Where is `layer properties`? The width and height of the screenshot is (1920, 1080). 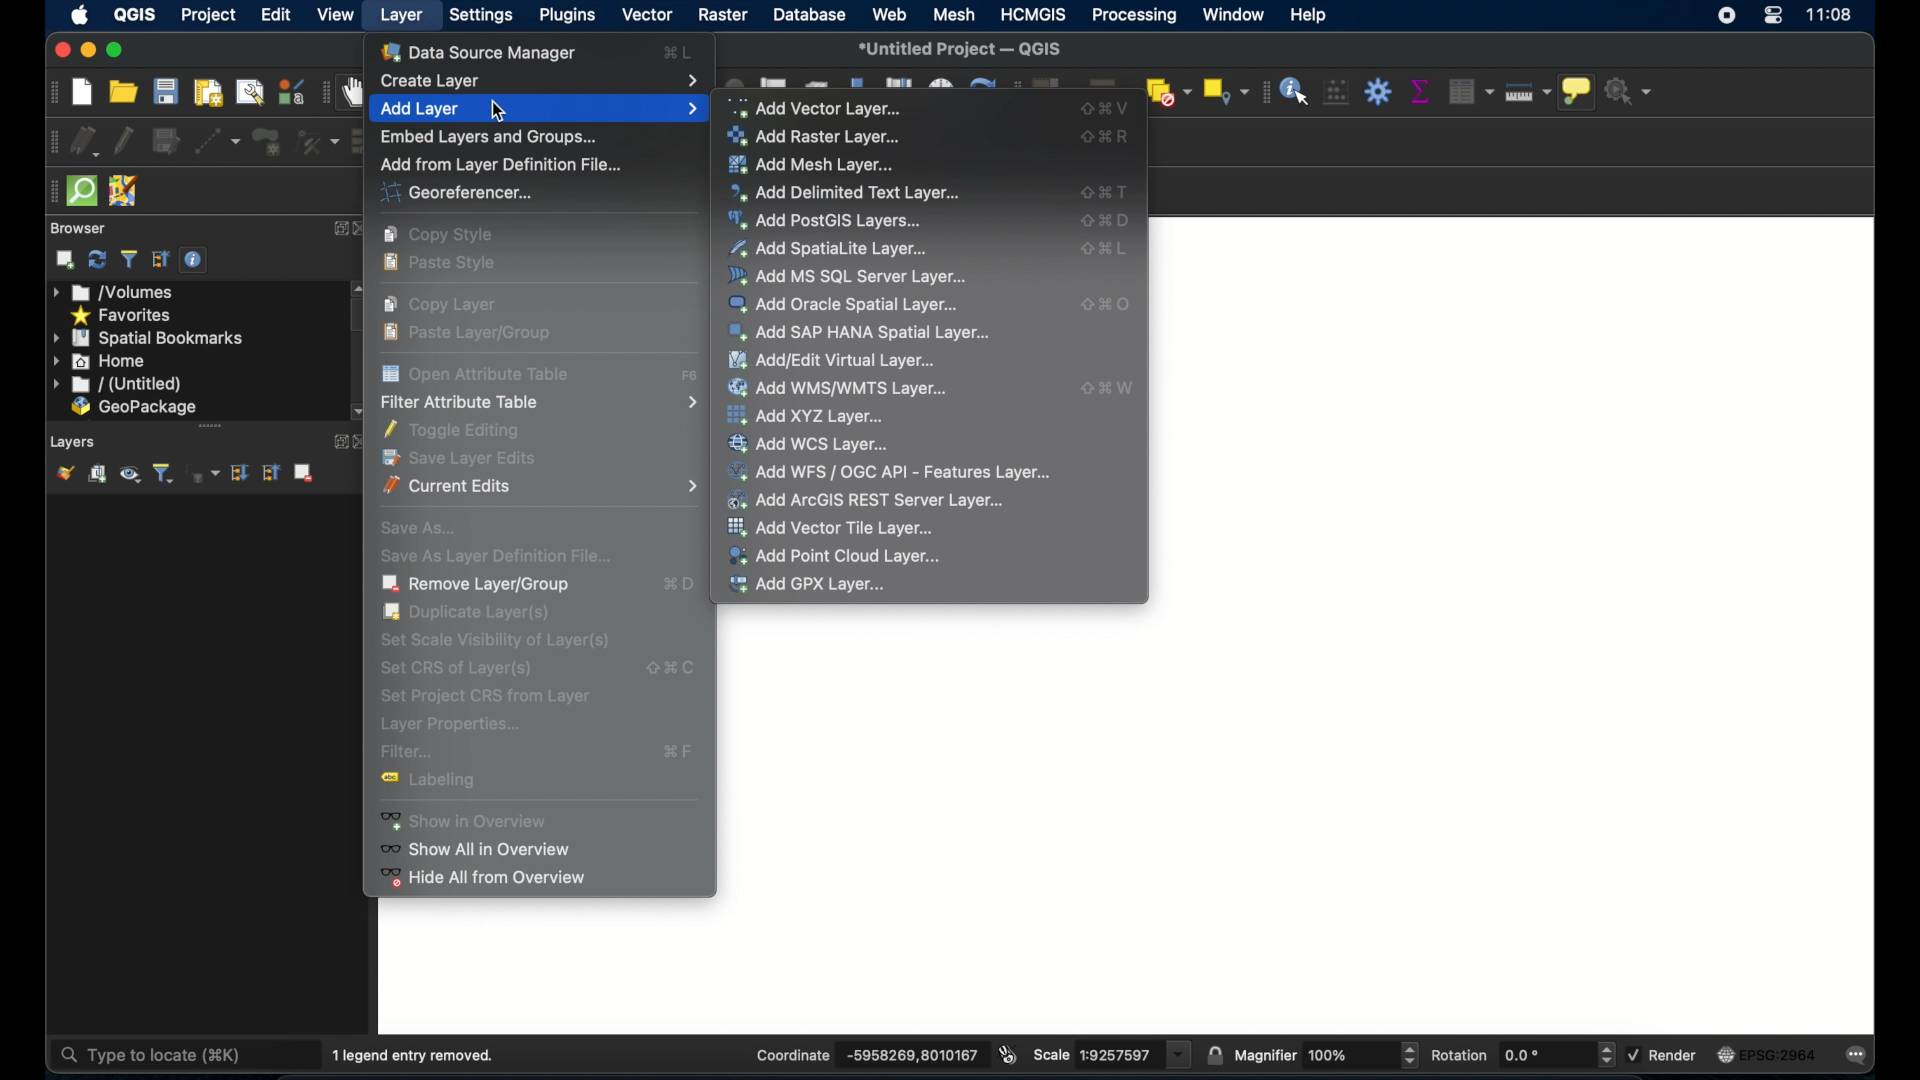 layer properties is located at coordinates (451, 725).